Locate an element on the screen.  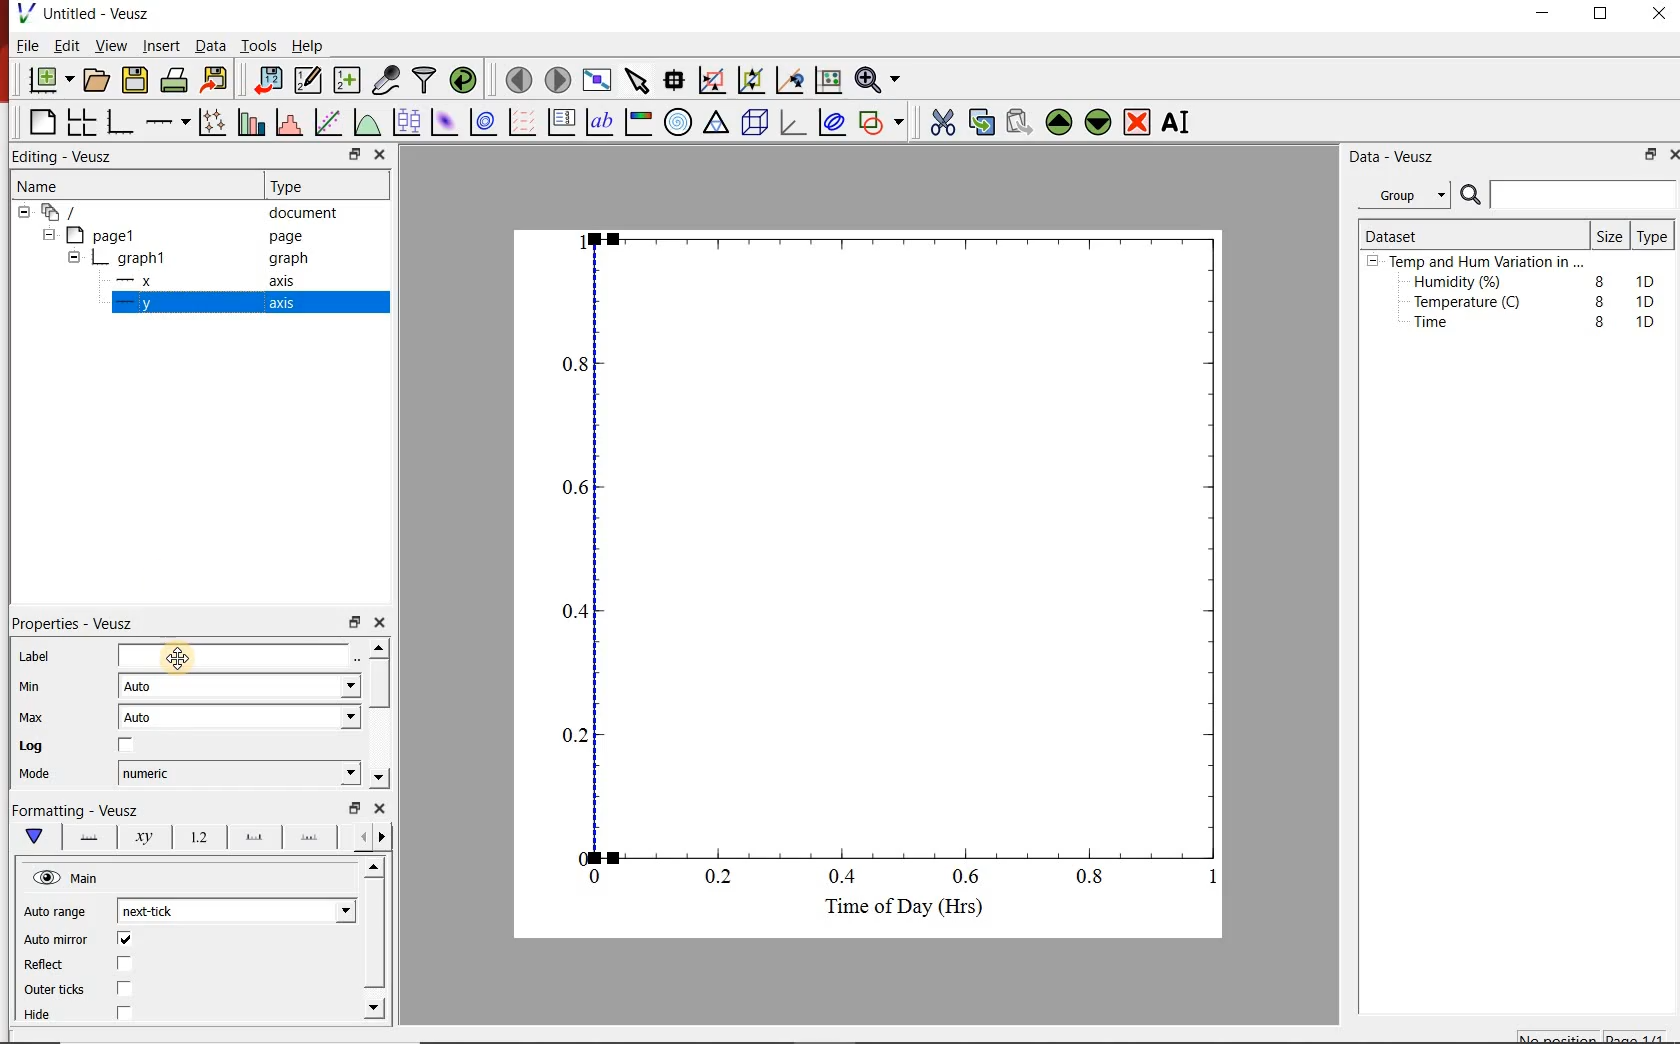
visible (click to hide, set Hide to true) is located at coordinates (44, 879).